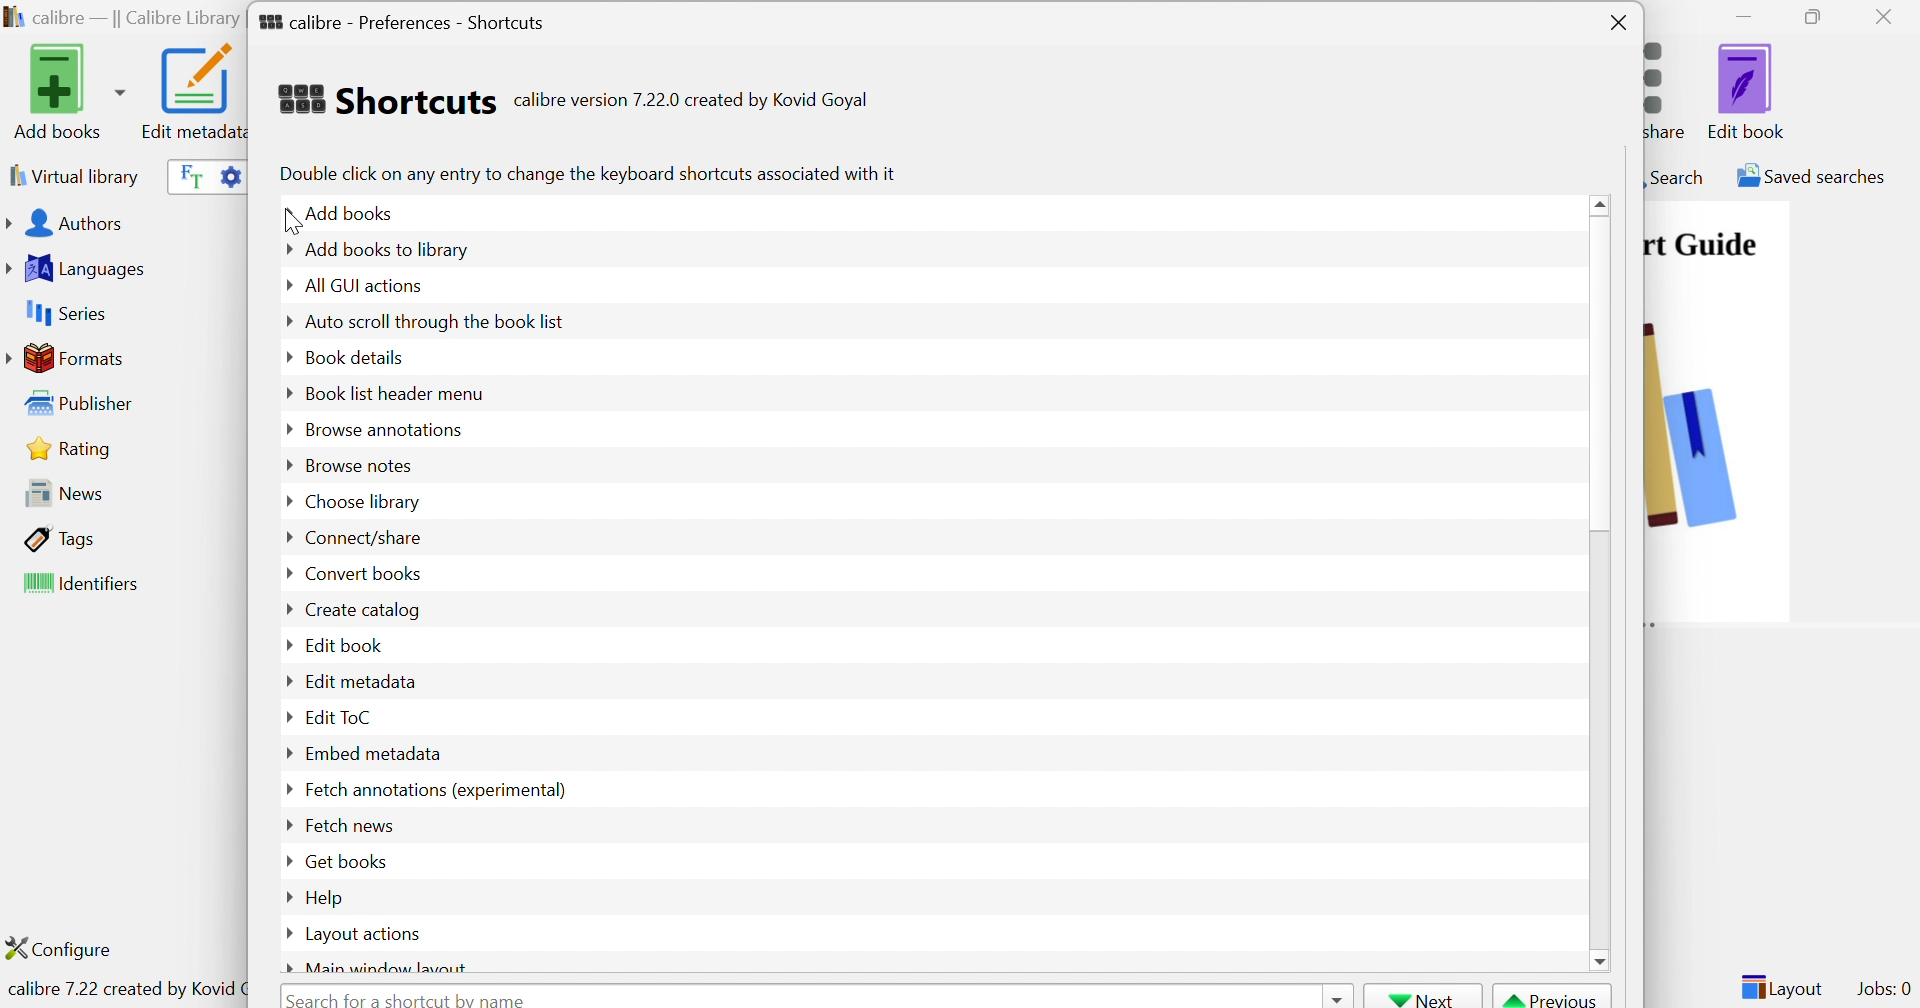 The image size is (1920, 1008). Describe the element at coordinates (285, 894) in the screenshot. I see `Drop Down` at that location.